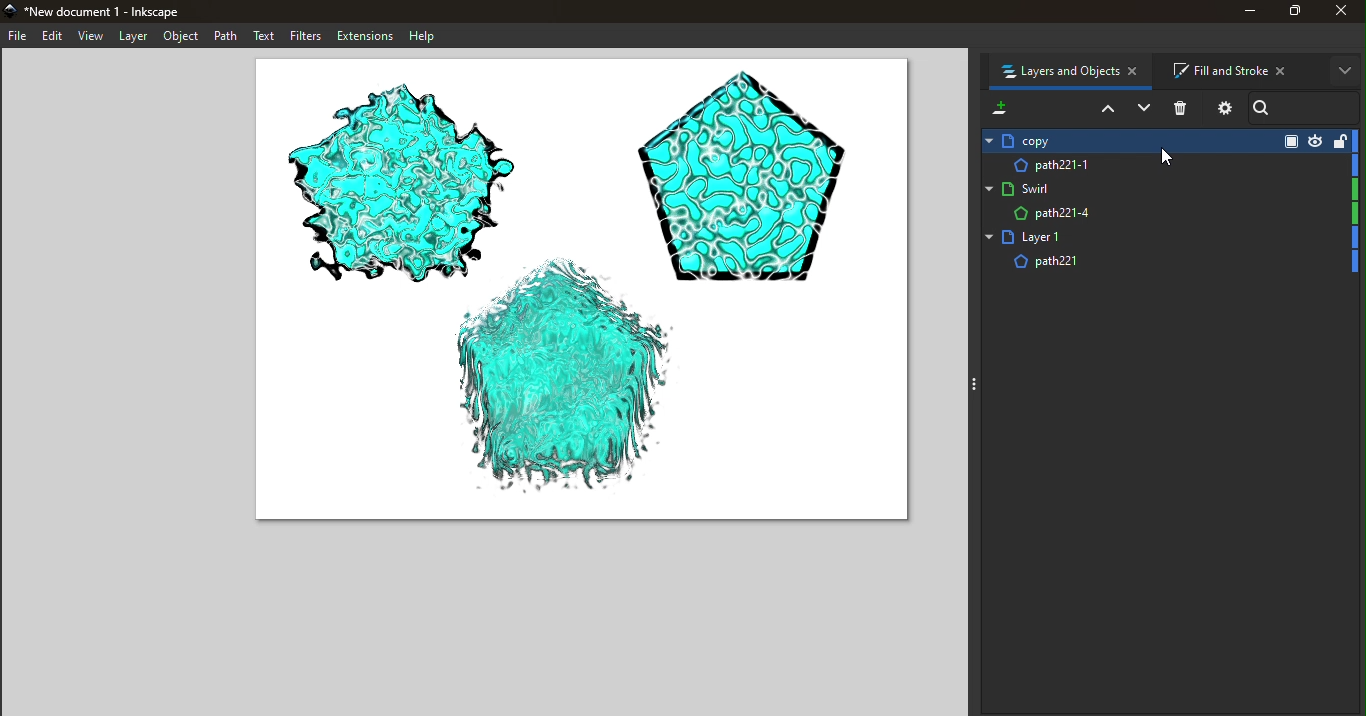 Image resolution: width=1366 pixels, height=716 pixels. I want to click on Maximize, so click(1292, 14).